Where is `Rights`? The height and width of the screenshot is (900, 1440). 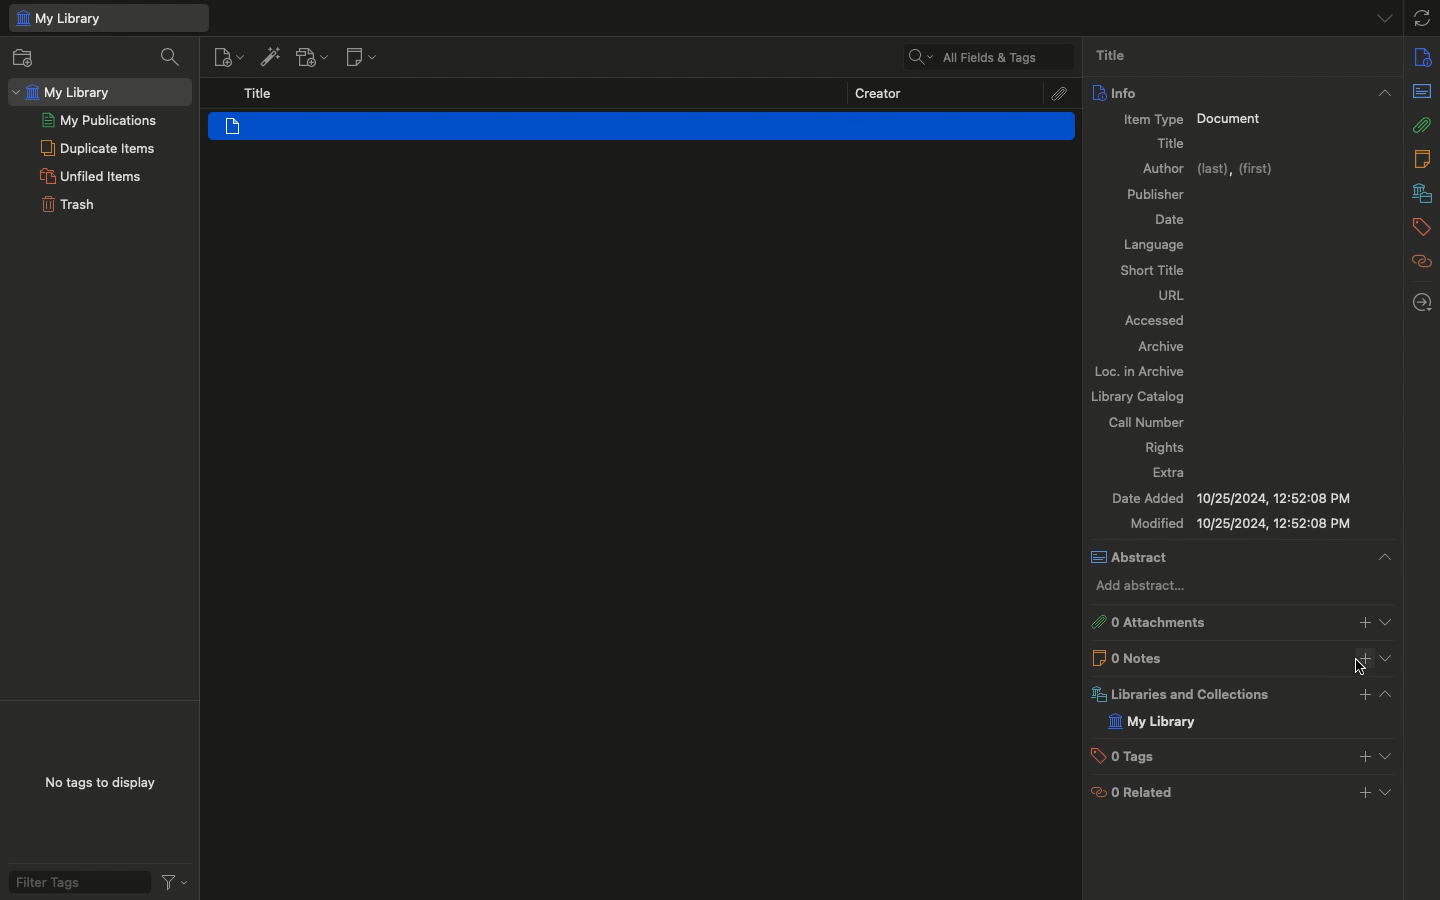
Rights is located at coordinates (1160, 449).